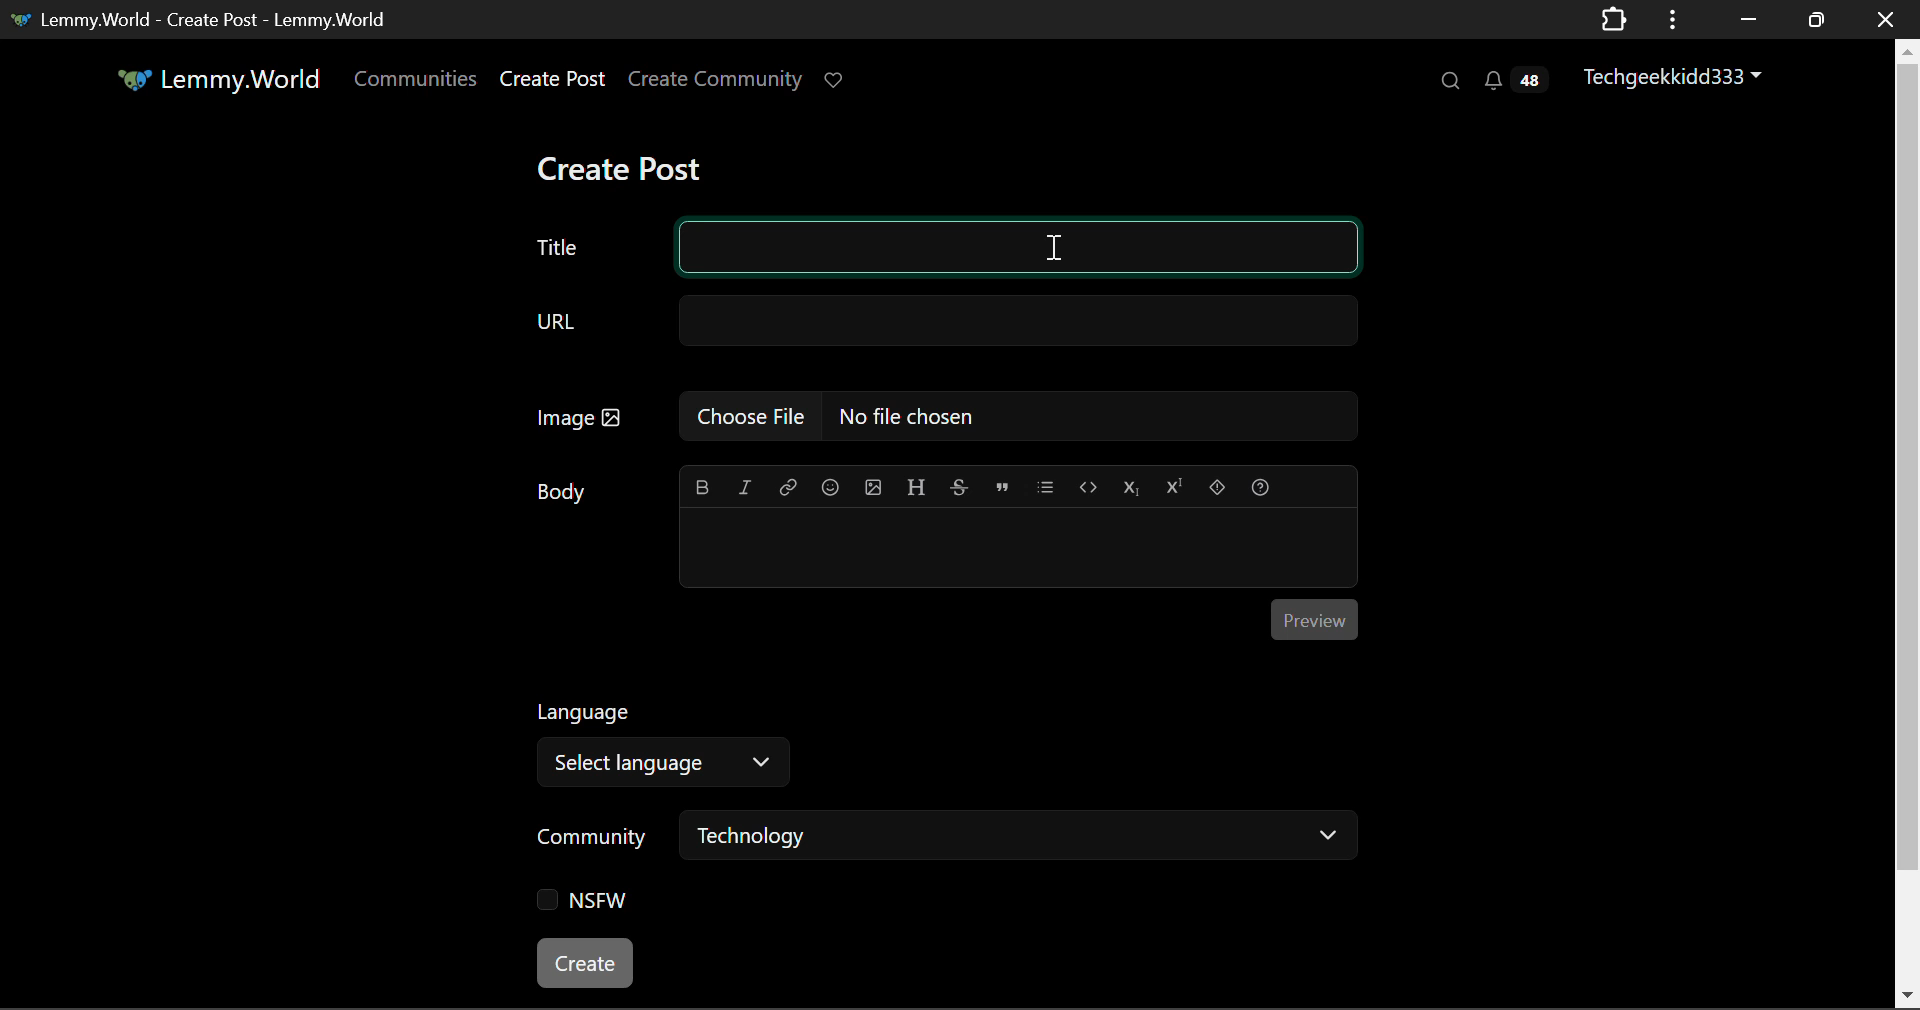 Image resolution: width=1920 pixels, height=1010 pixels. Describe the element at coordinates (222, 82) in the screenshot. I see `Lemmy.World` at that location.